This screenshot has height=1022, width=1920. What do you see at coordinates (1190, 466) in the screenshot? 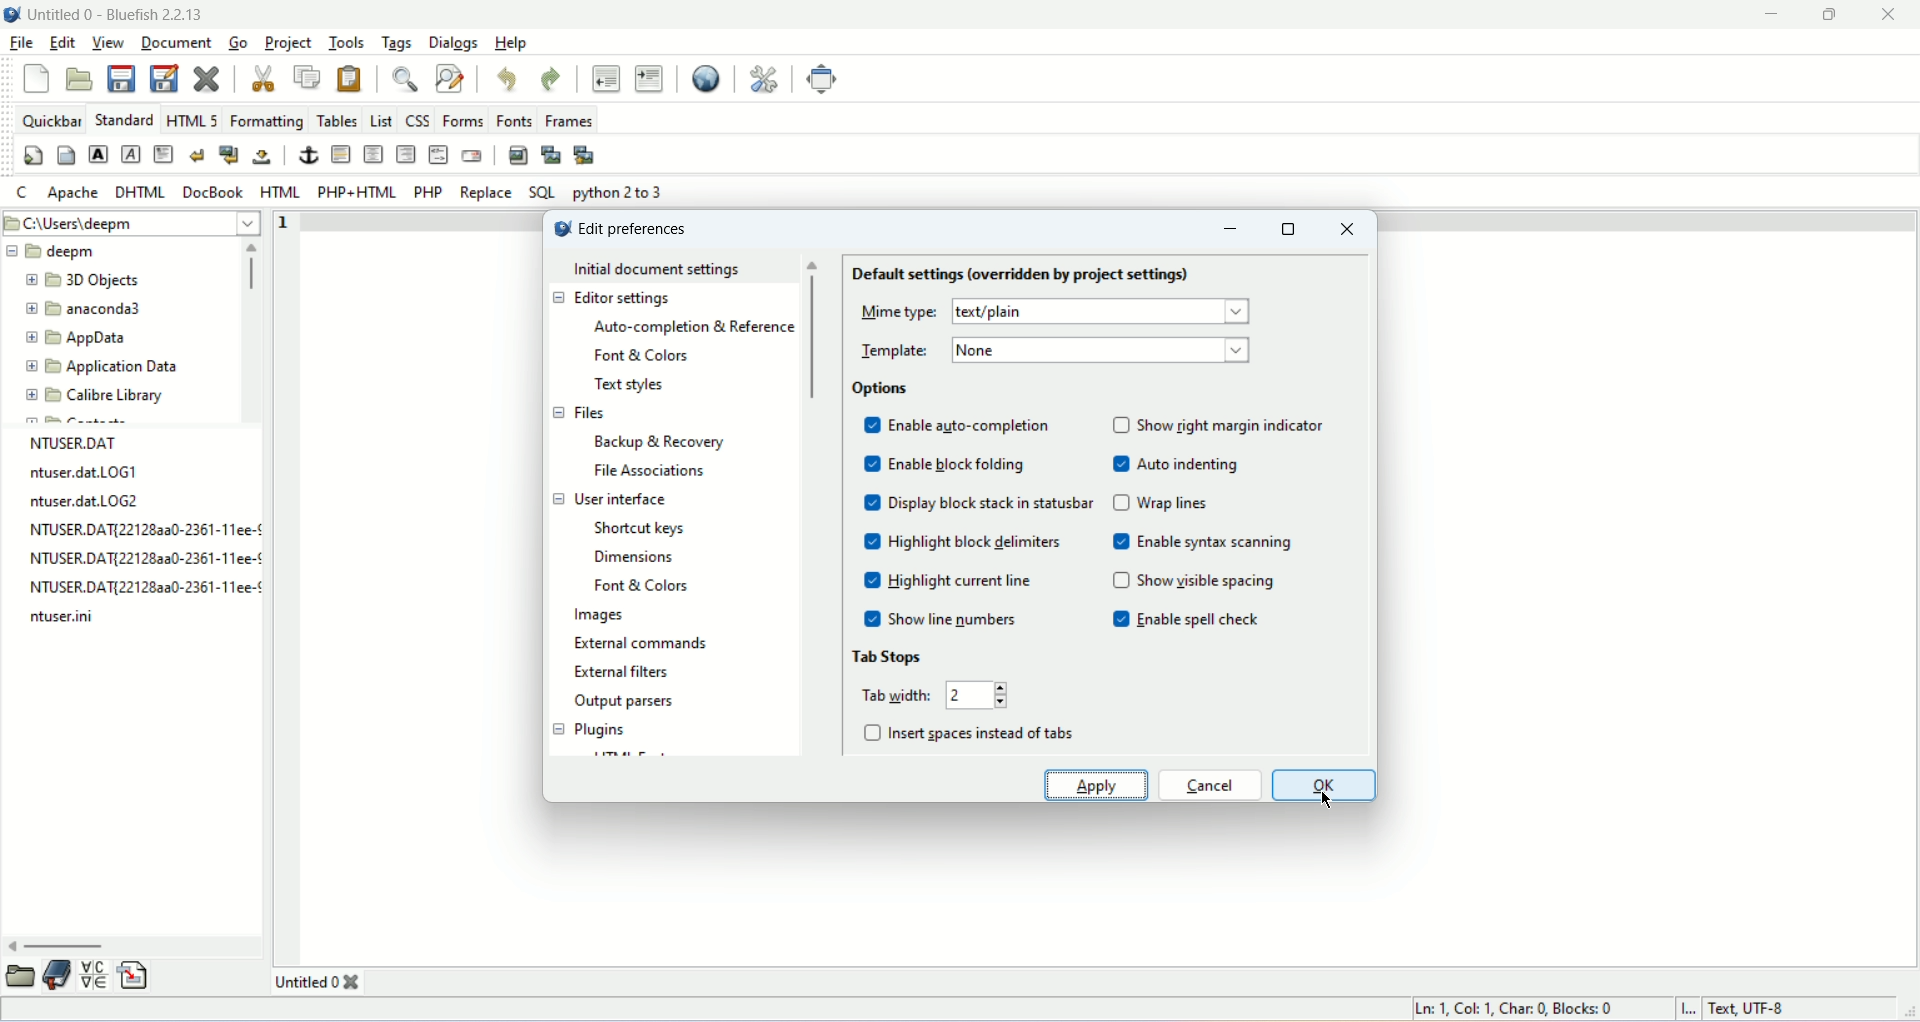
I see `auto indenting` at bounding box center [1190, 466].